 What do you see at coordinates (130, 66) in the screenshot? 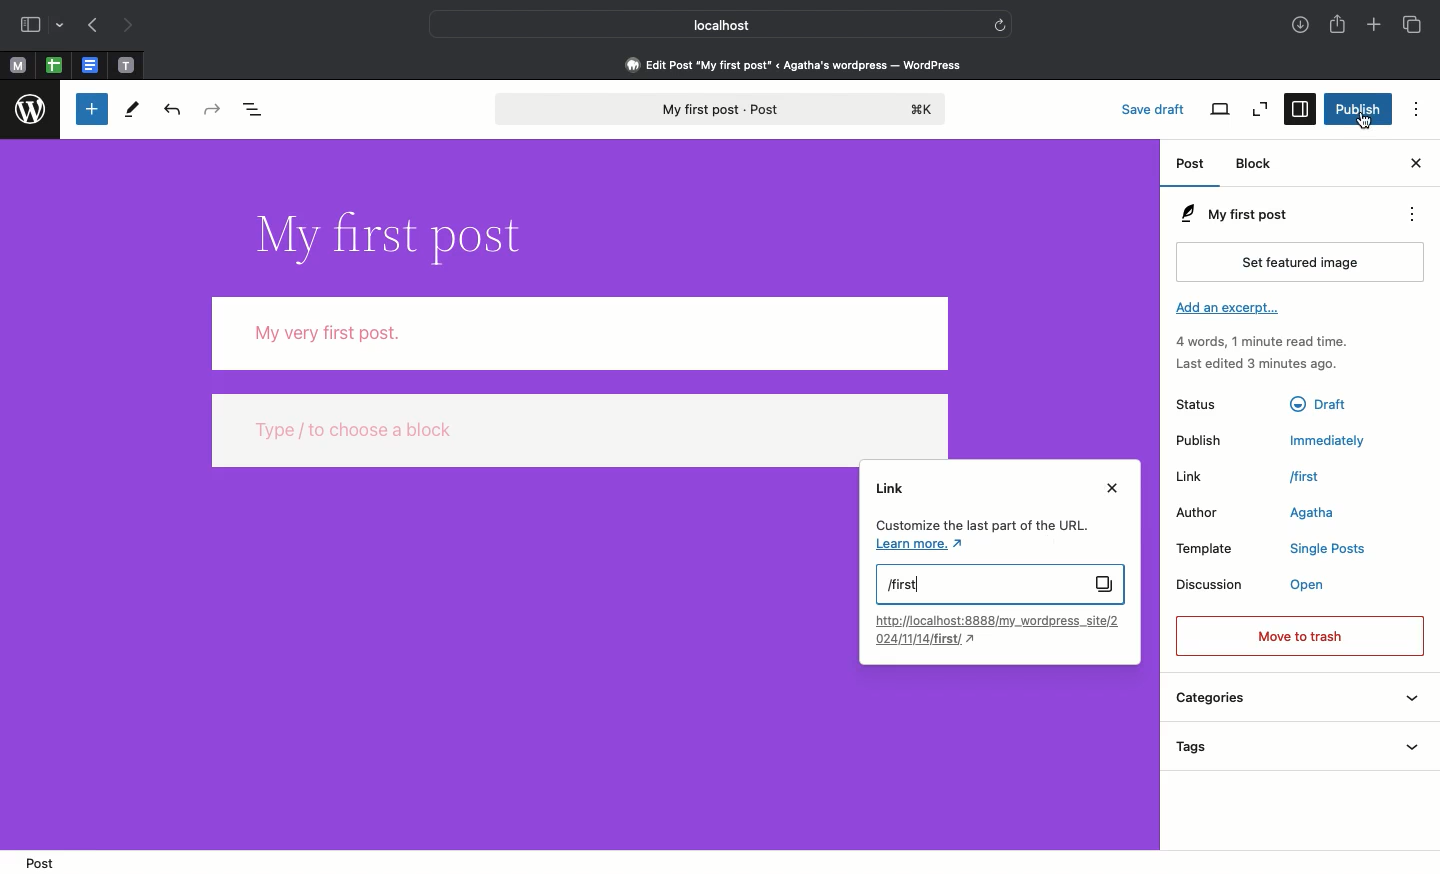
I see `pinned tabs` at bounding box center [130, 66].